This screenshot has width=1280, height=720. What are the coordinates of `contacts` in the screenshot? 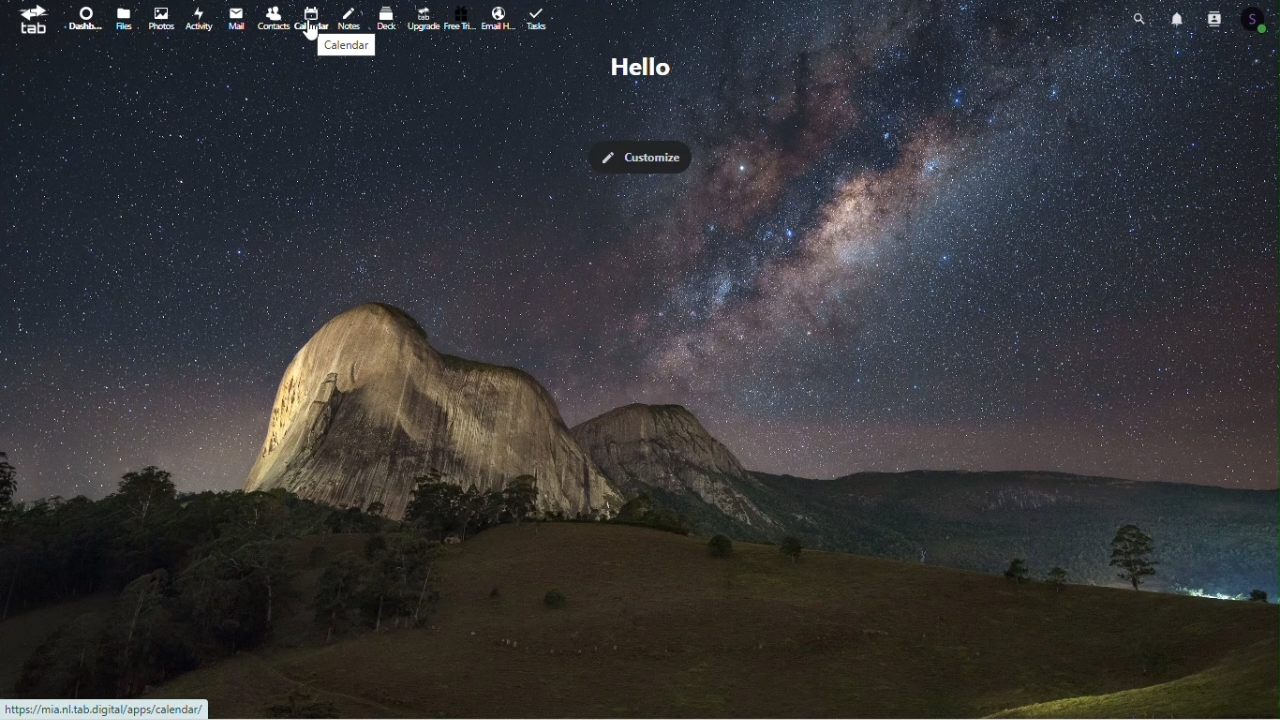 It's located at (1217, 17).